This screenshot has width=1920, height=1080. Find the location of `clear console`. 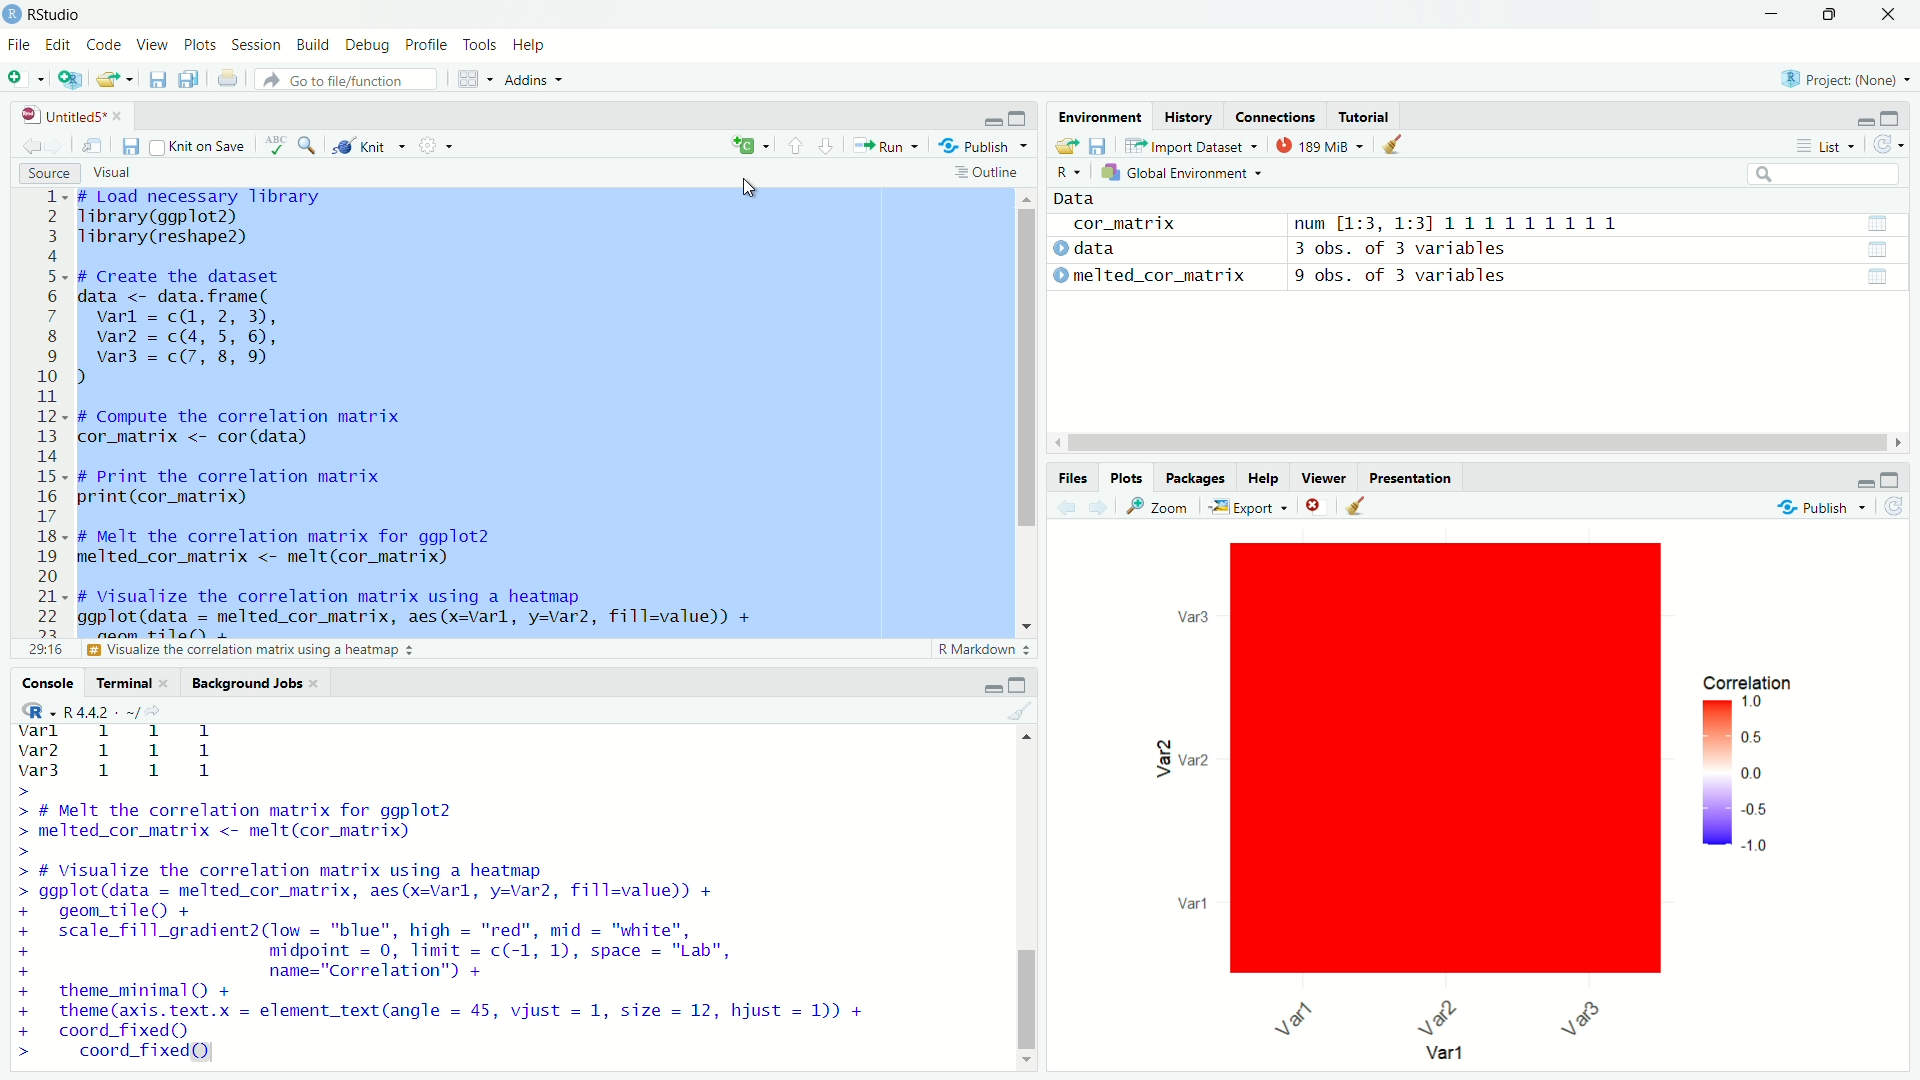

clear console is located at coordinates (1024, 710).